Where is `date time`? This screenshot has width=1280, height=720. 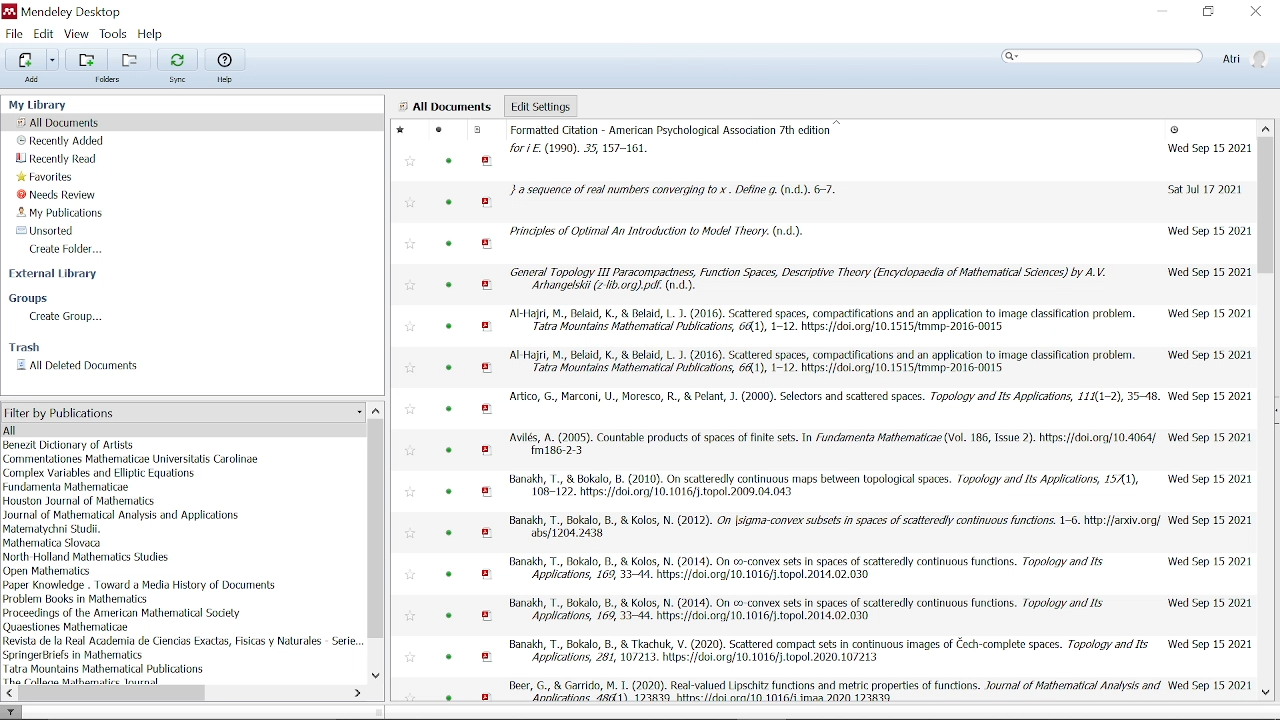 date time is located at coordinates (1211, 477).